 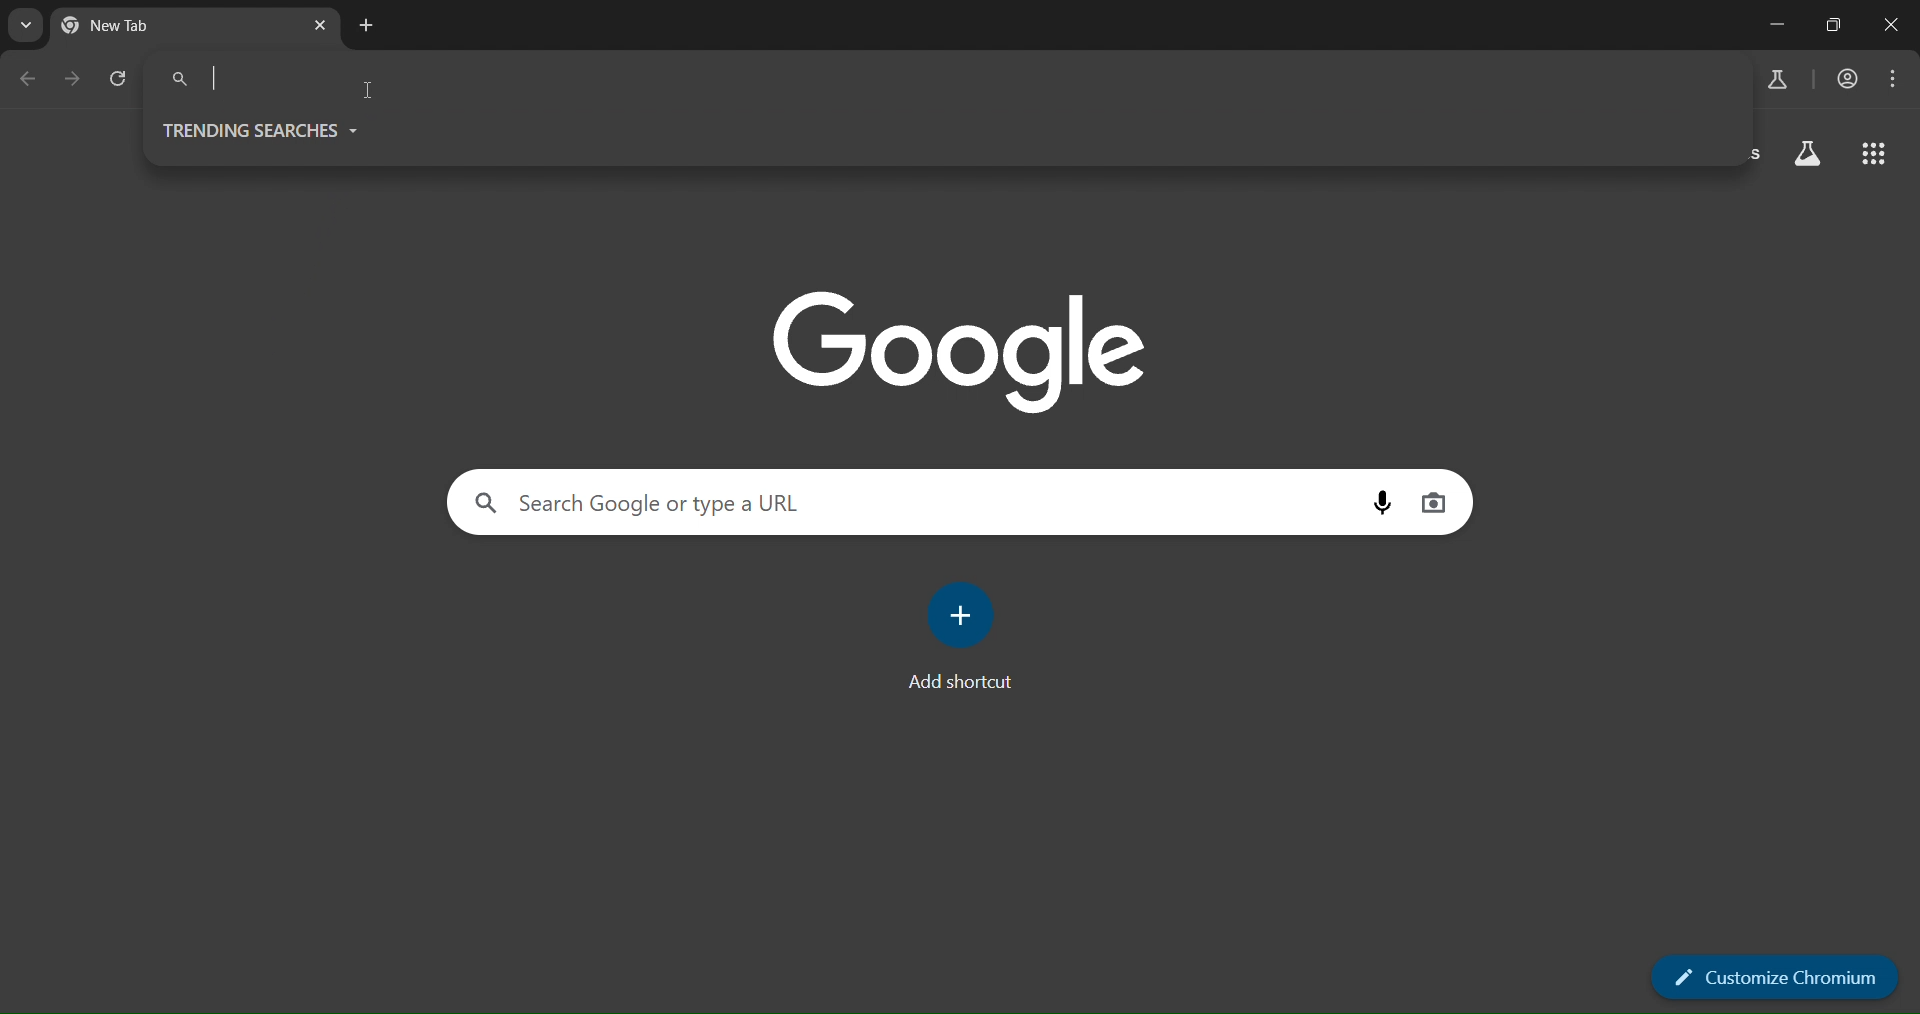 I want to click on restore down, so click(x=1832, y=26).